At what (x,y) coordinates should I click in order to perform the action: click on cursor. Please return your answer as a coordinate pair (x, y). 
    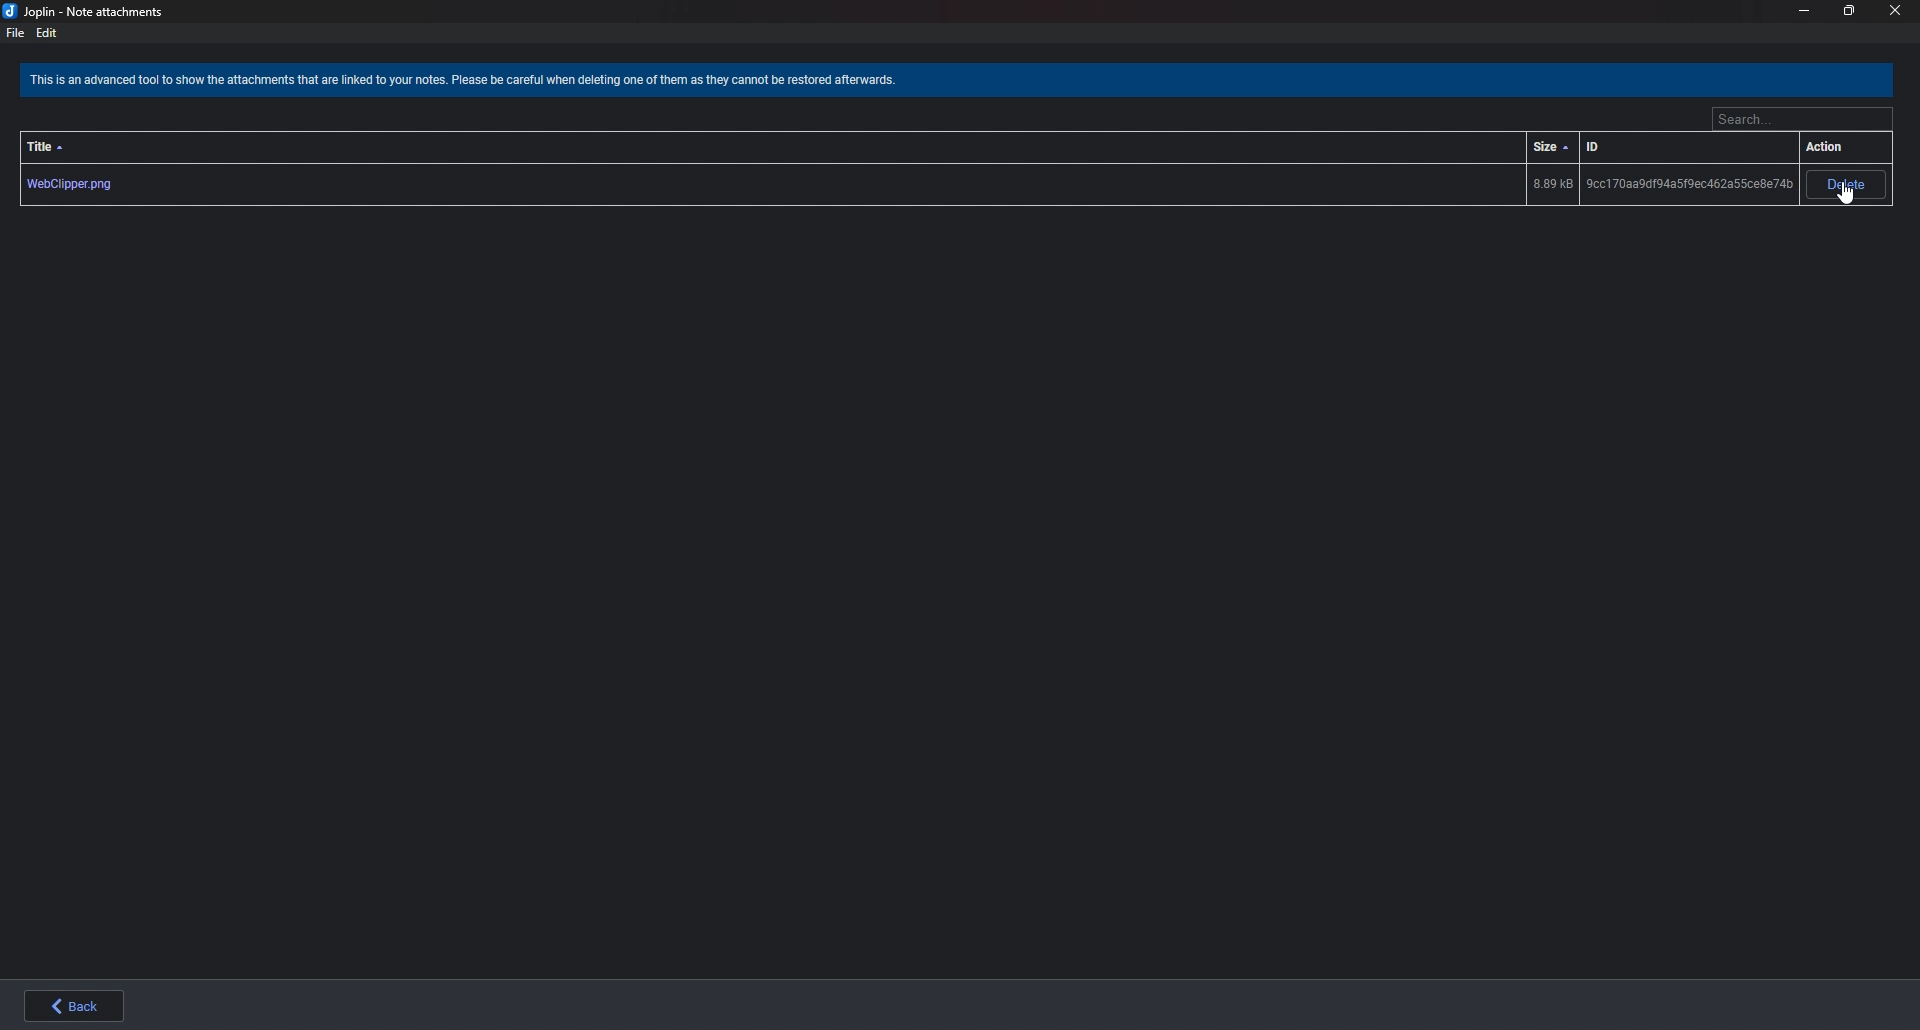
    Looking at the image, I should click on (1845, 197).